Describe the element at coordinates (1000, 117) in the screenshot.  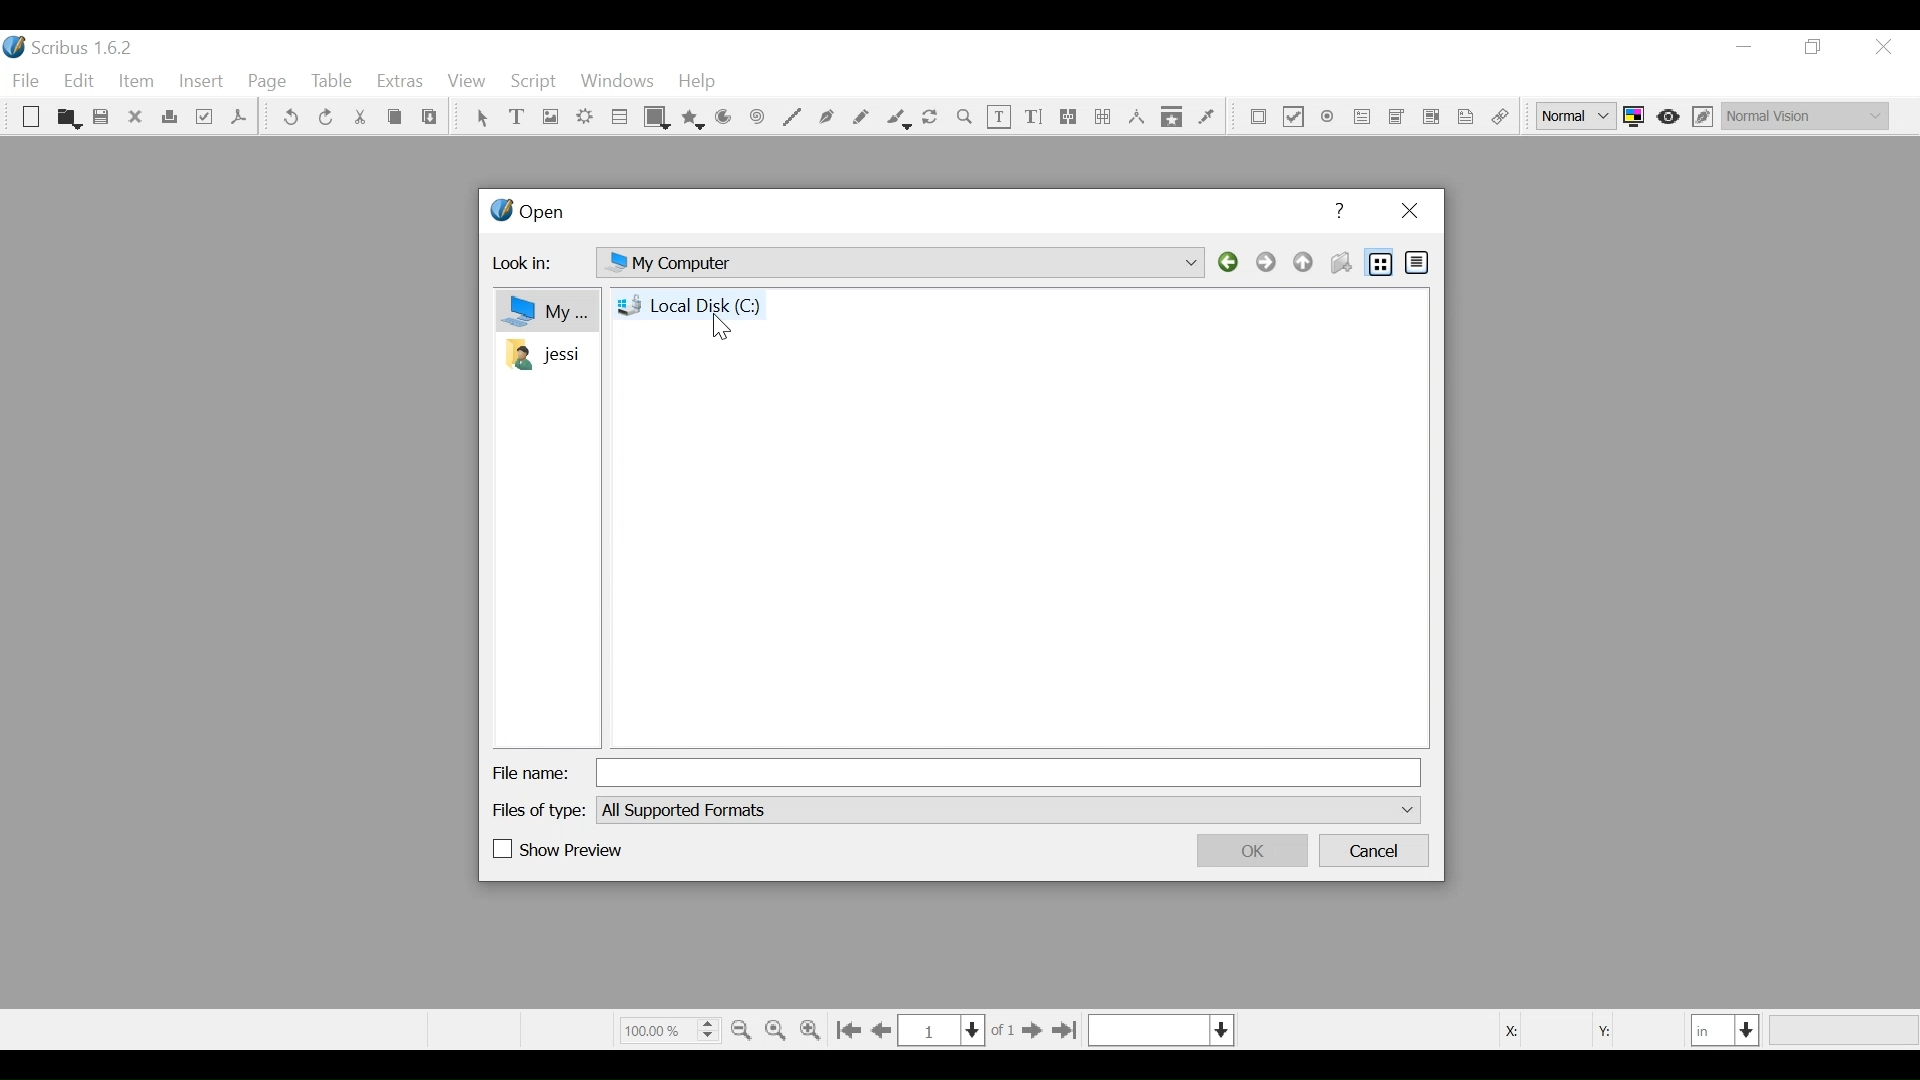
I see `Edit Text Content` at that location.